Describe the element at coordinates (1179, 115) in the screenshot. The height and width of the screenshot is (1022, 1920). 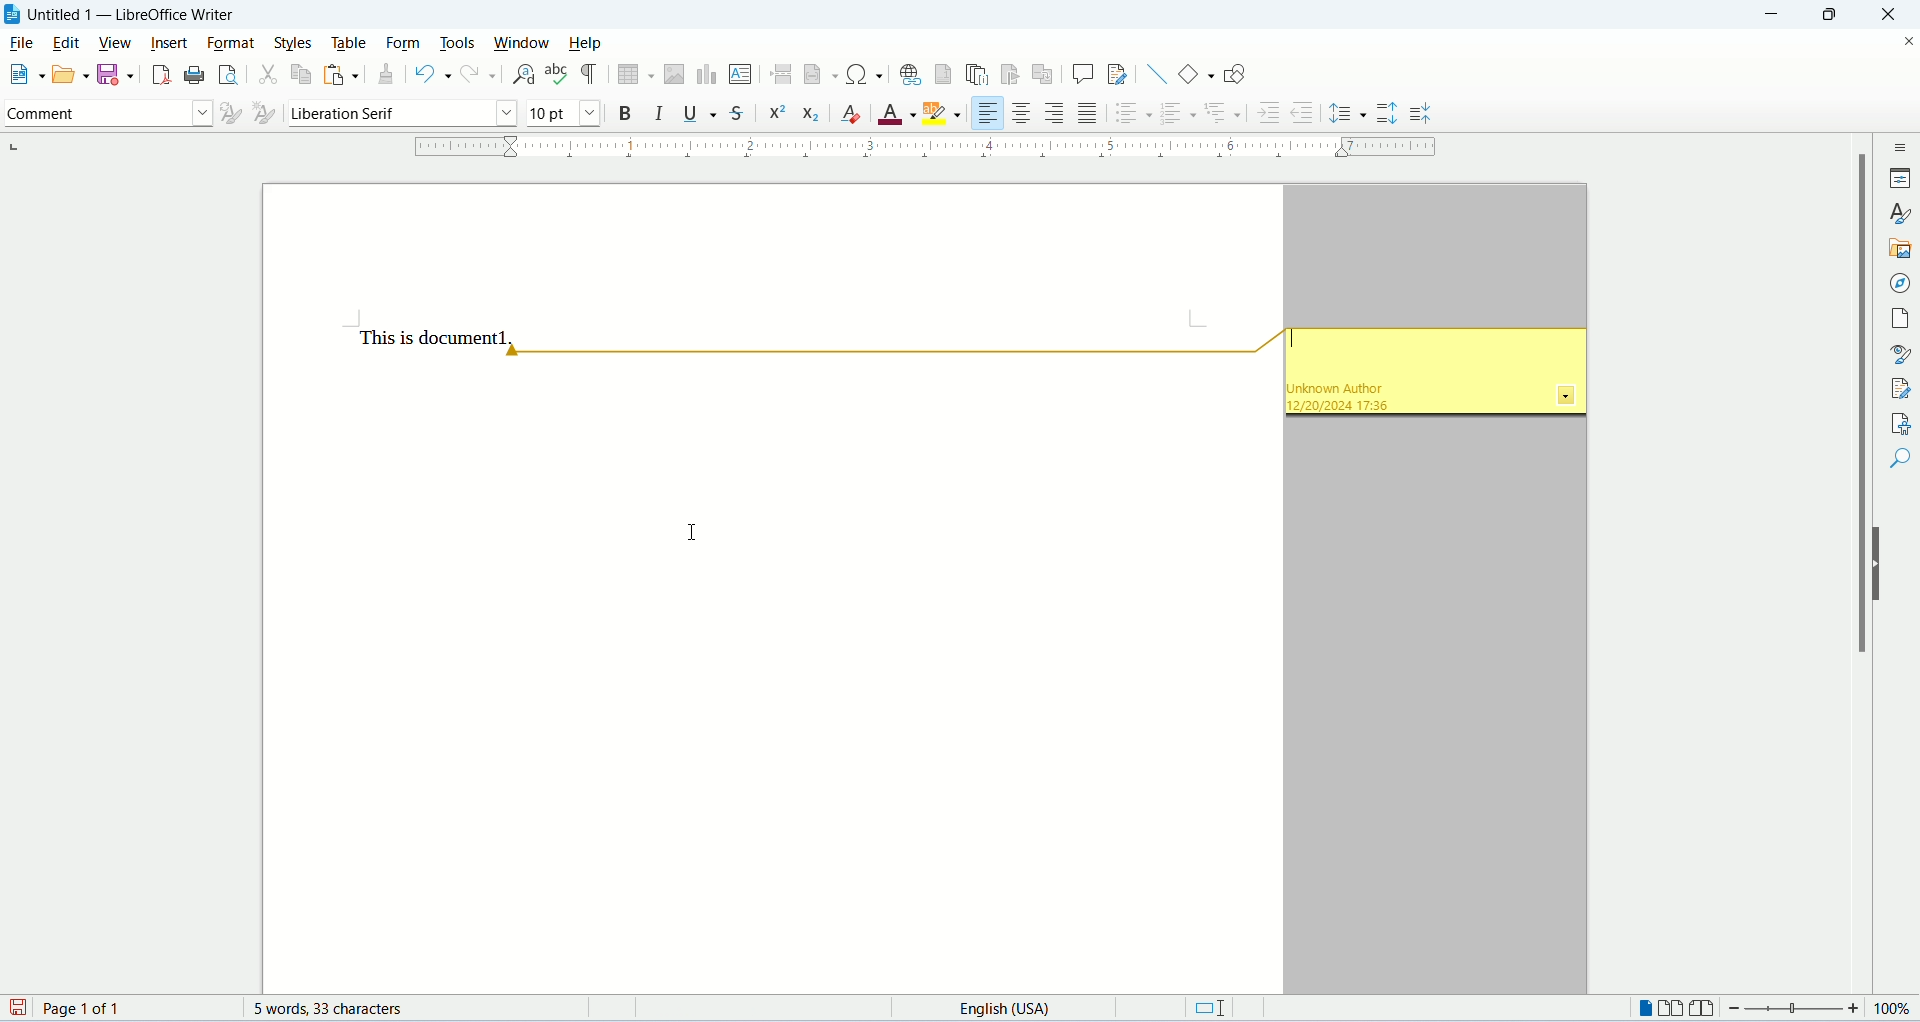
I see `ordered list` at that location.